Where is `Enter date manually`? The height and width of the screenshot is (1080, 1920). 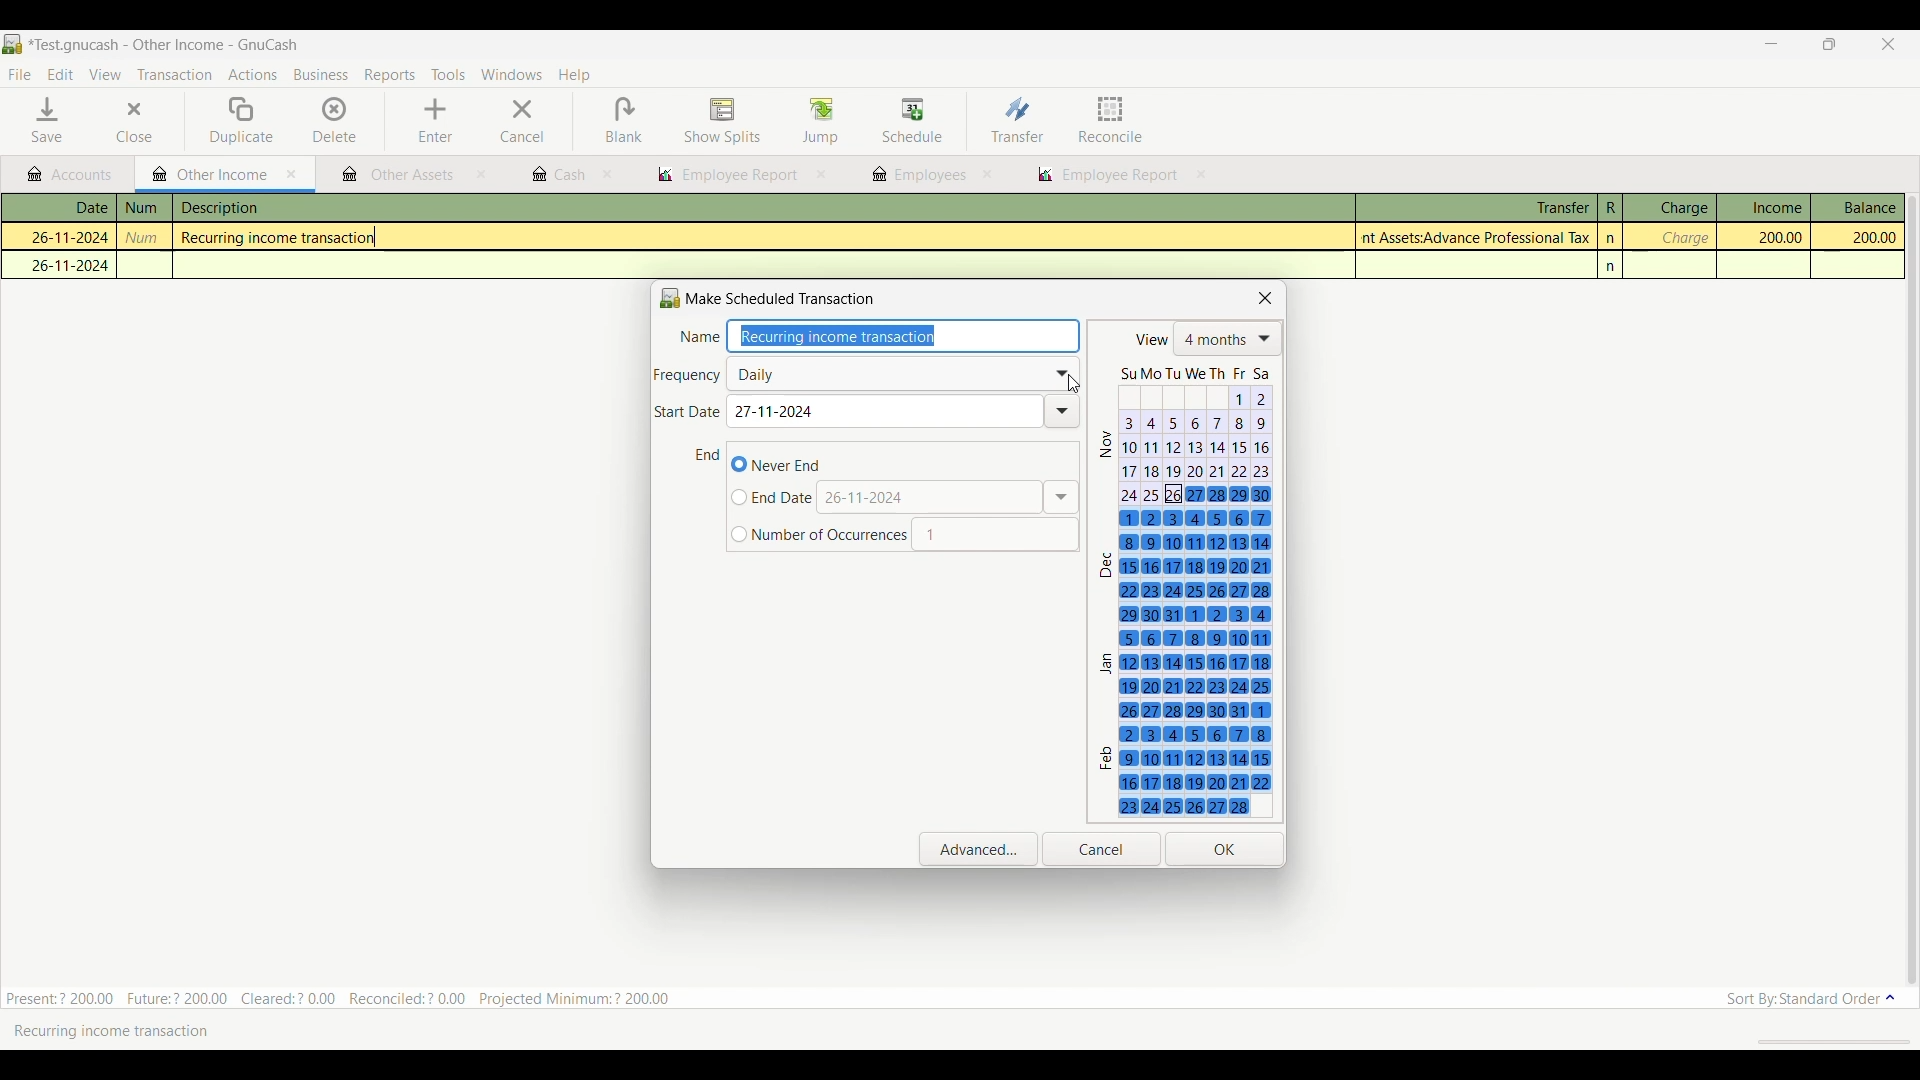
Enter date manually is located at coordinates (931, 497).